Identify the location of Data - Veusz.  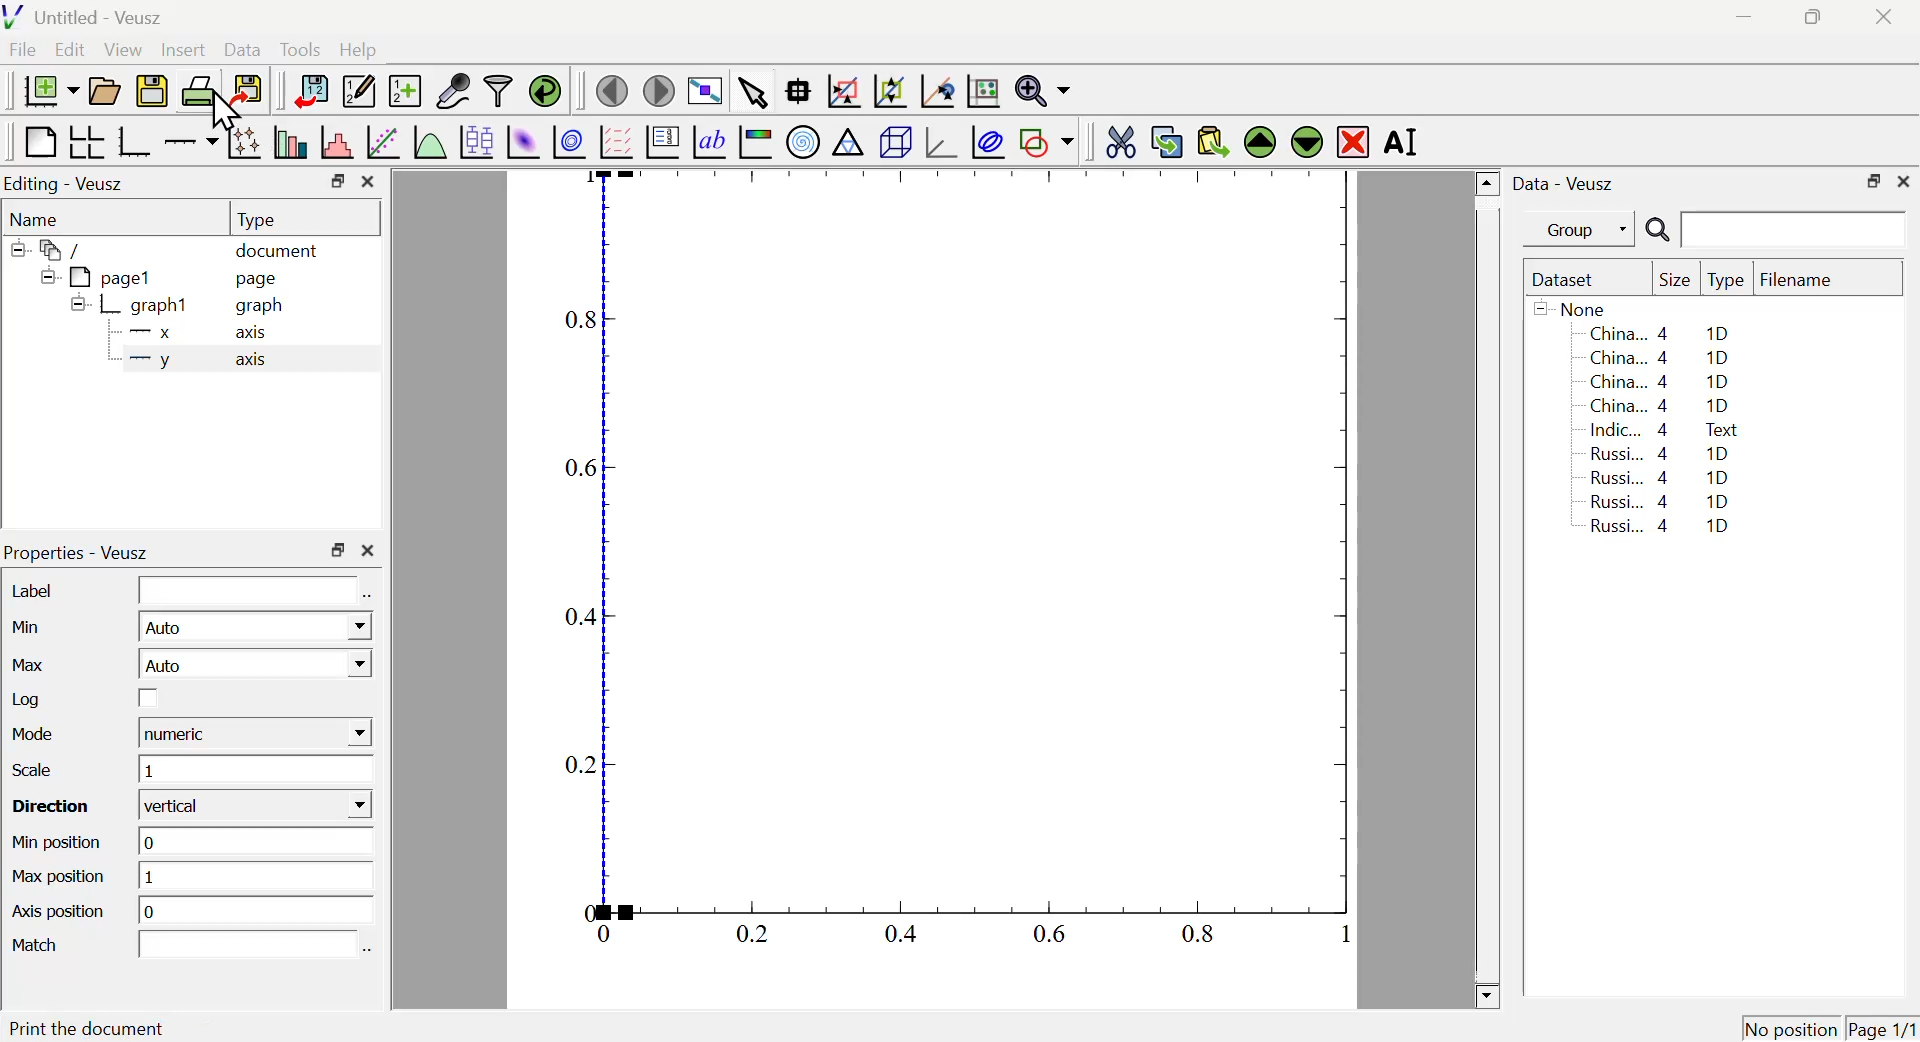
(1567, 185).